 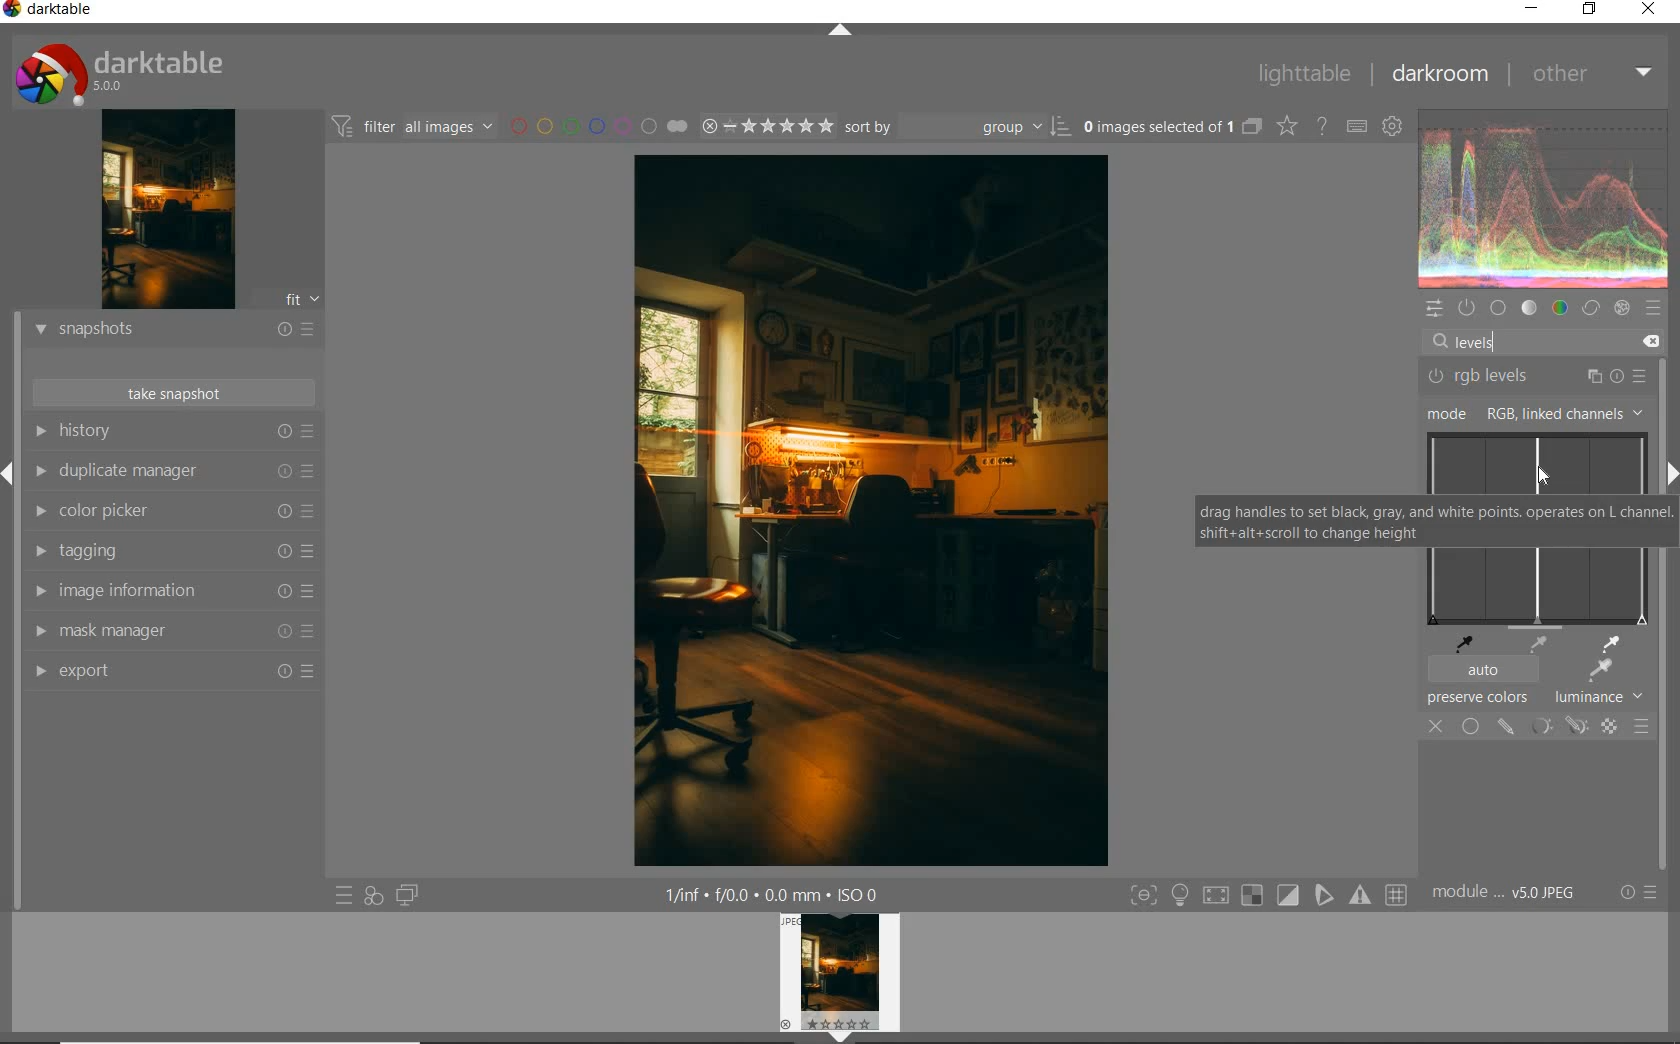 What do you see at coordinates (1536, 376) in the screenshot?
I see `rgb levels` at bounding box center [1536, 376].